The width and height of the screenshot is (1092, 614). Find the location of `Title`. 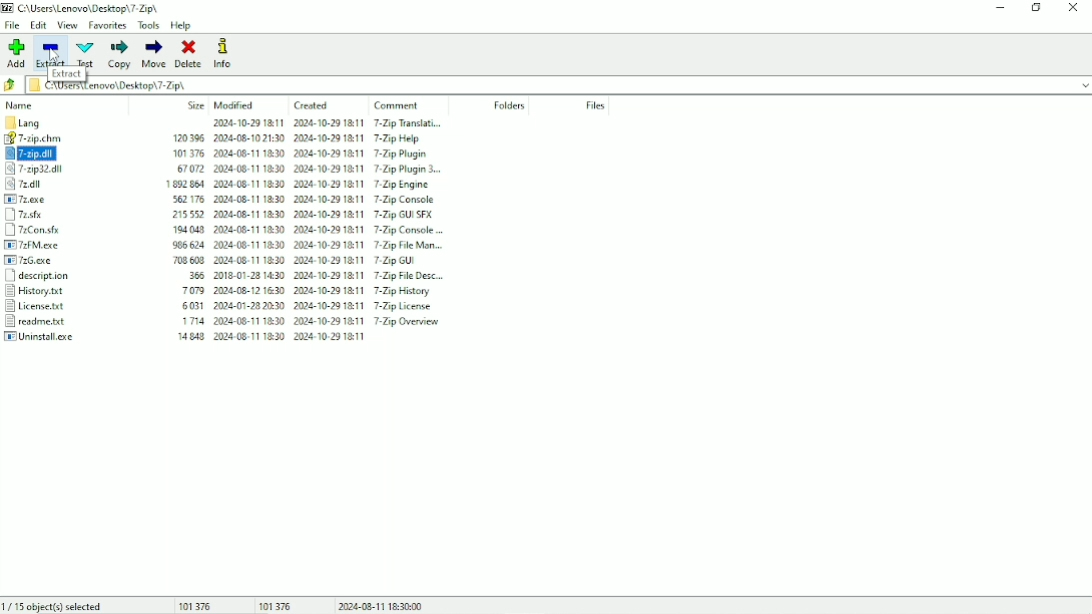

Title is located at coordinates (85, 8).